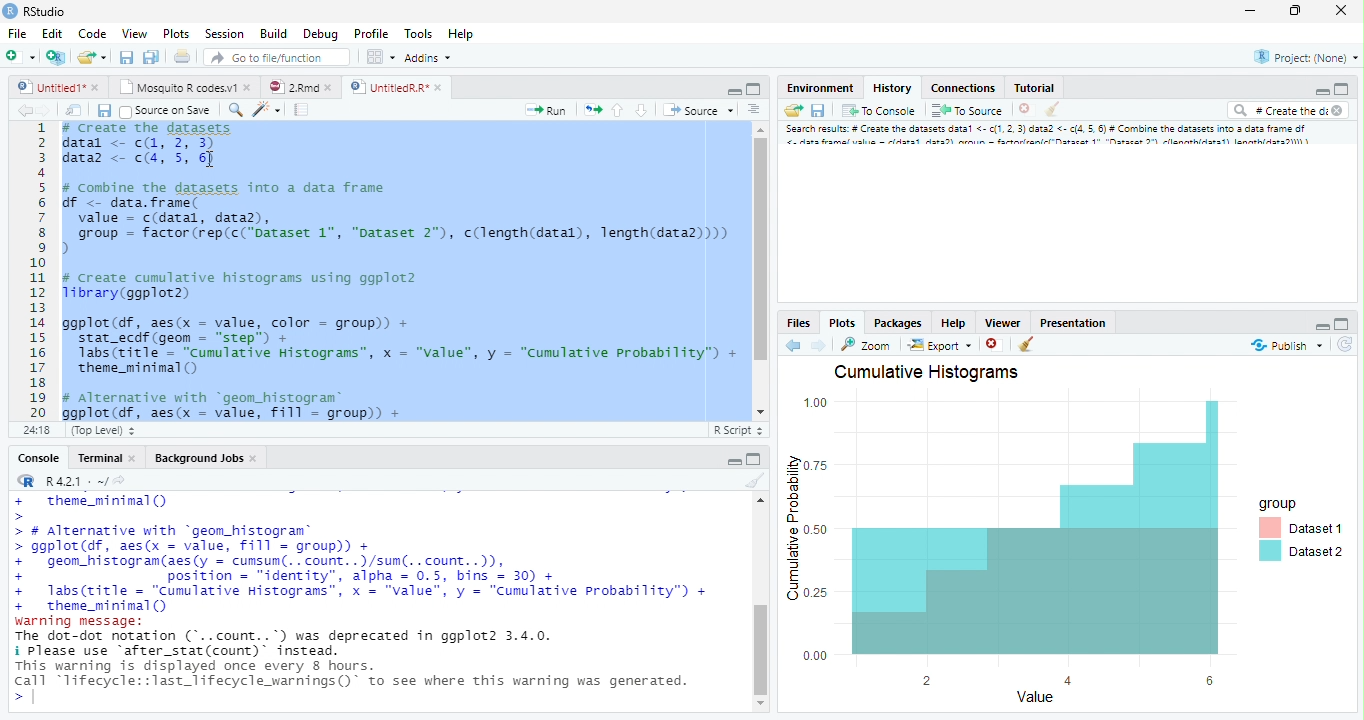 Image resolution: width=1364 pixels, height=720 pixels. What do you see at coordinates (755, 113) in the screenshot?
I see `Alignment` at bounding box center [755, 113].